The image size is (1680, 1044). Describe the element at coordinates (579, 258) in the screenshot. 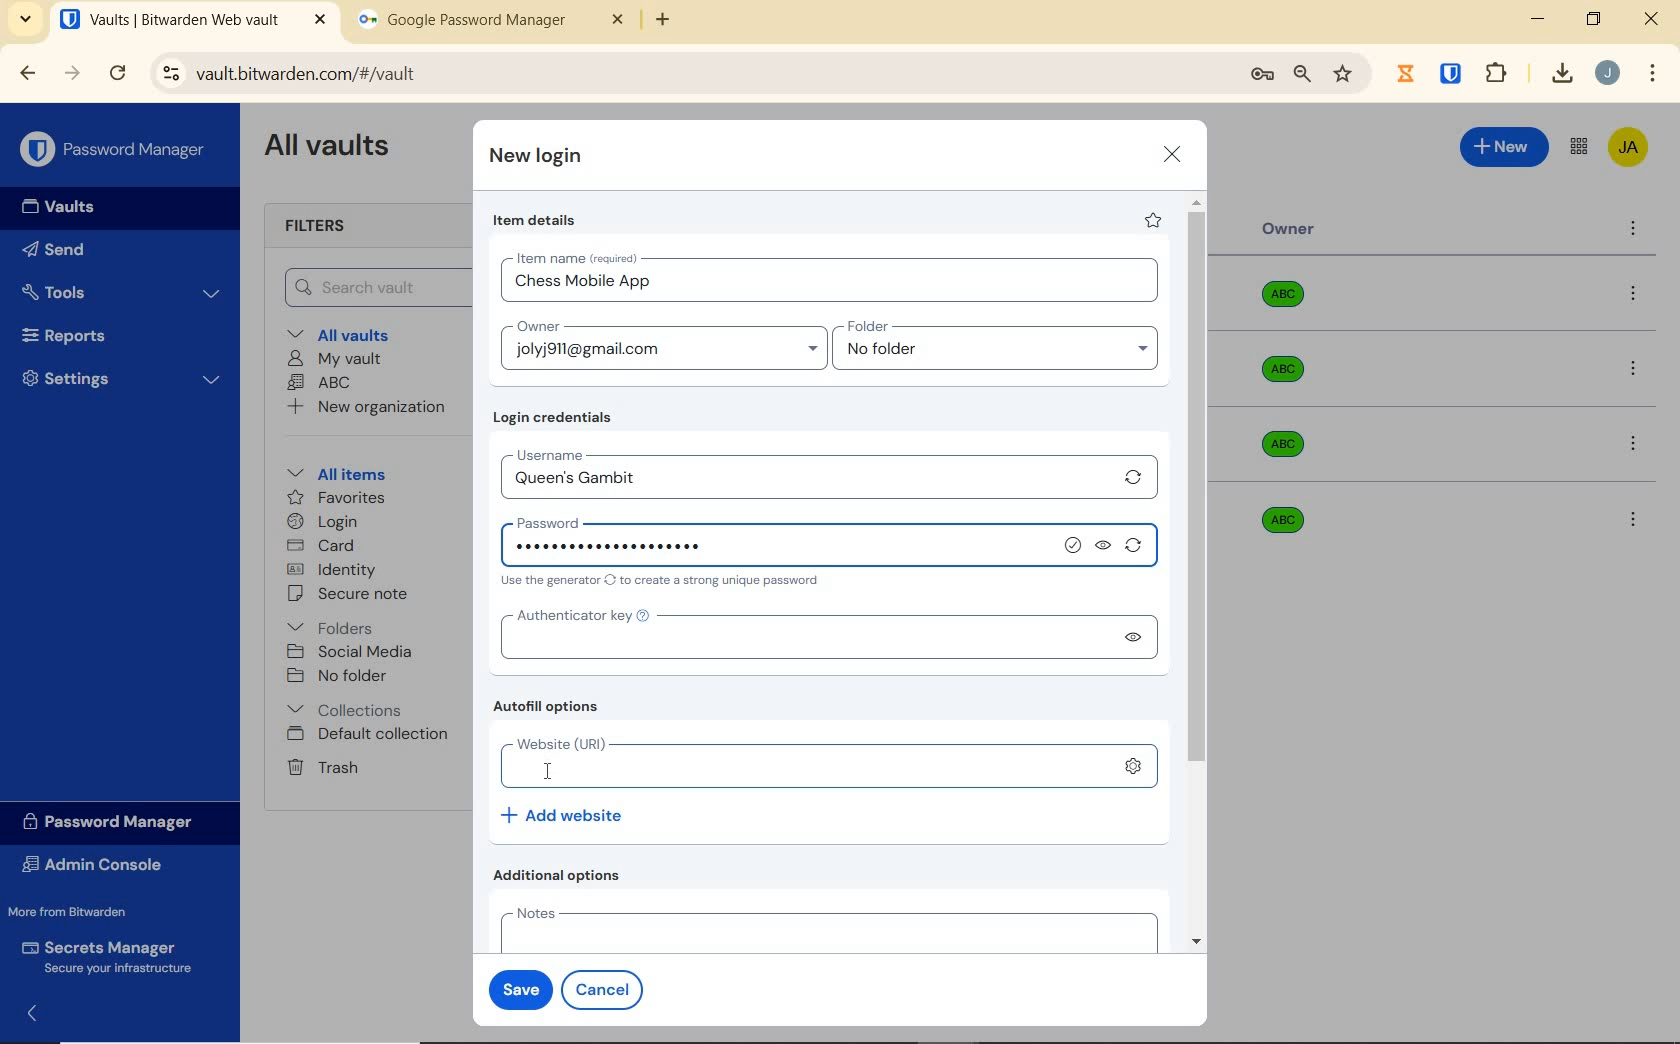

I see `Item name` at that location.